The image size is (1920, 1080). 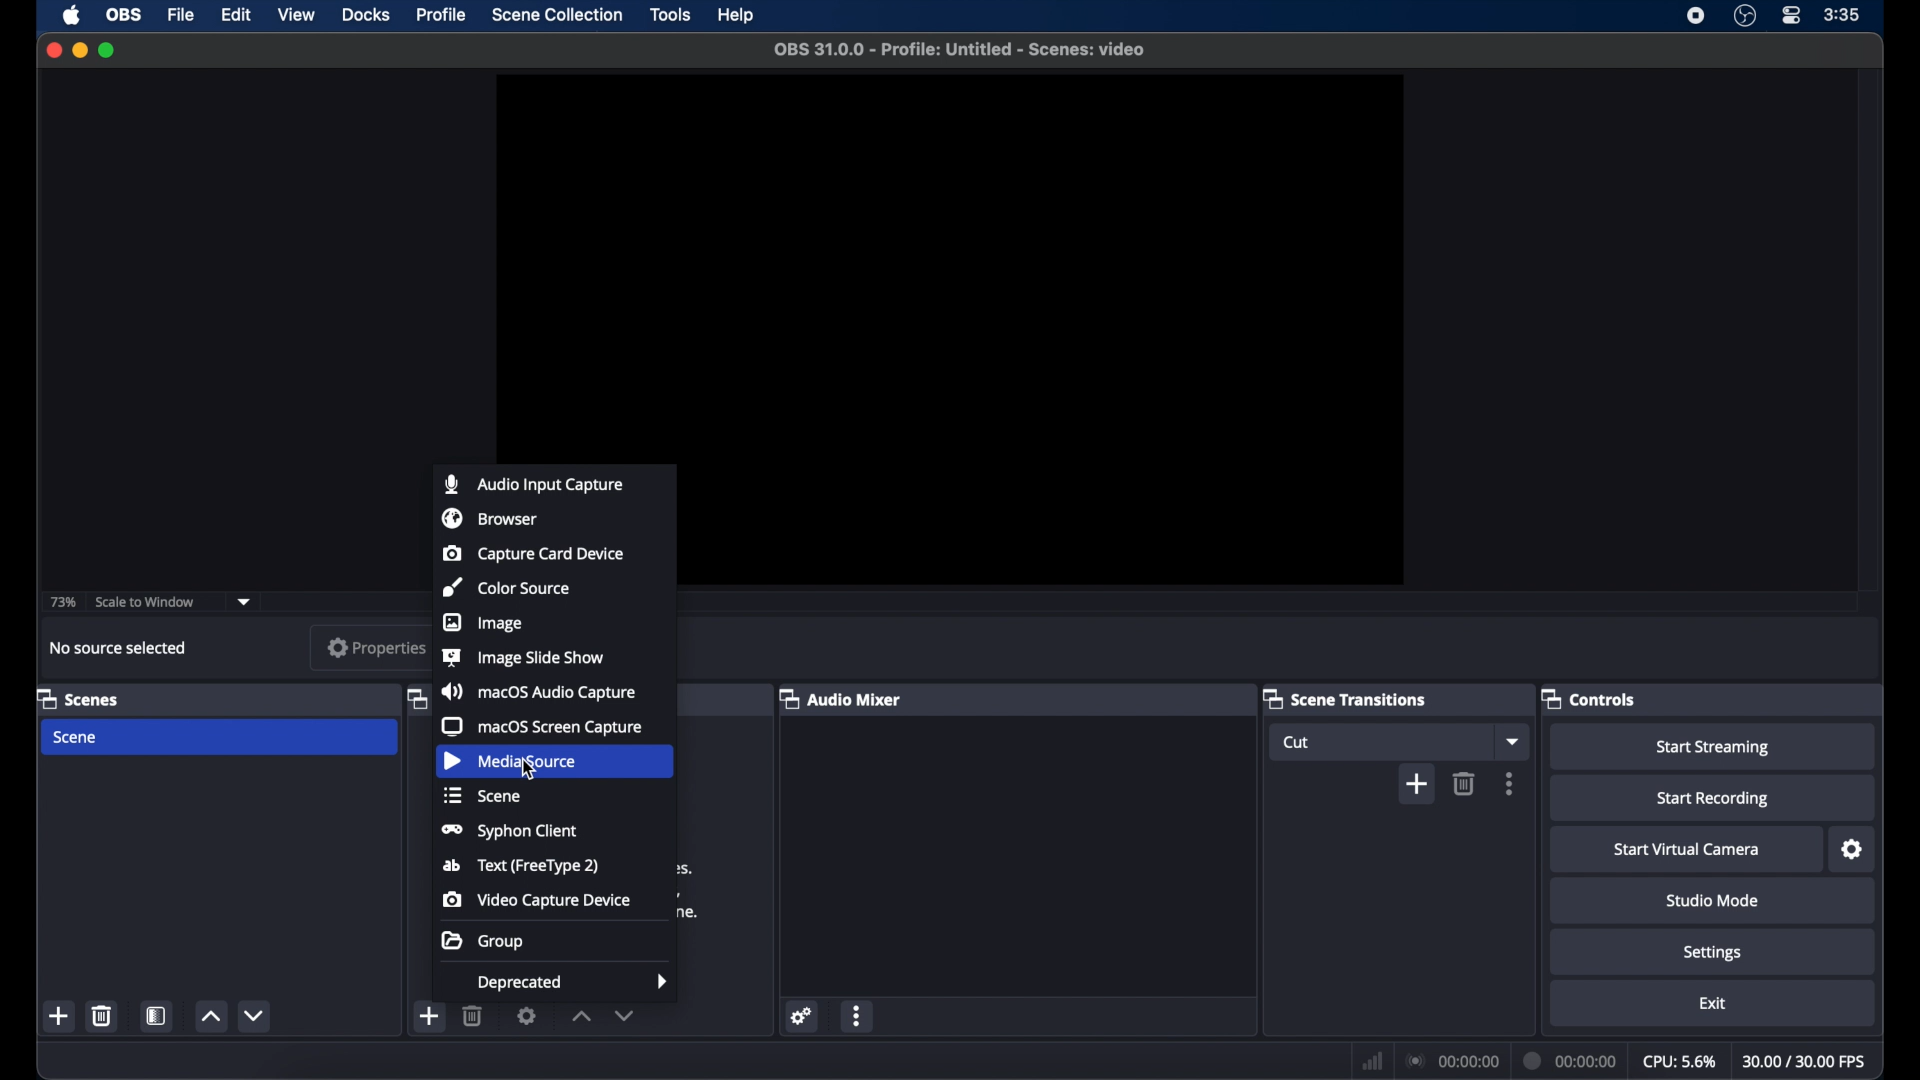 What do you see at coordinates (62, 602) in the screenshot?
I see `73%` at bounding box center [62, 602].